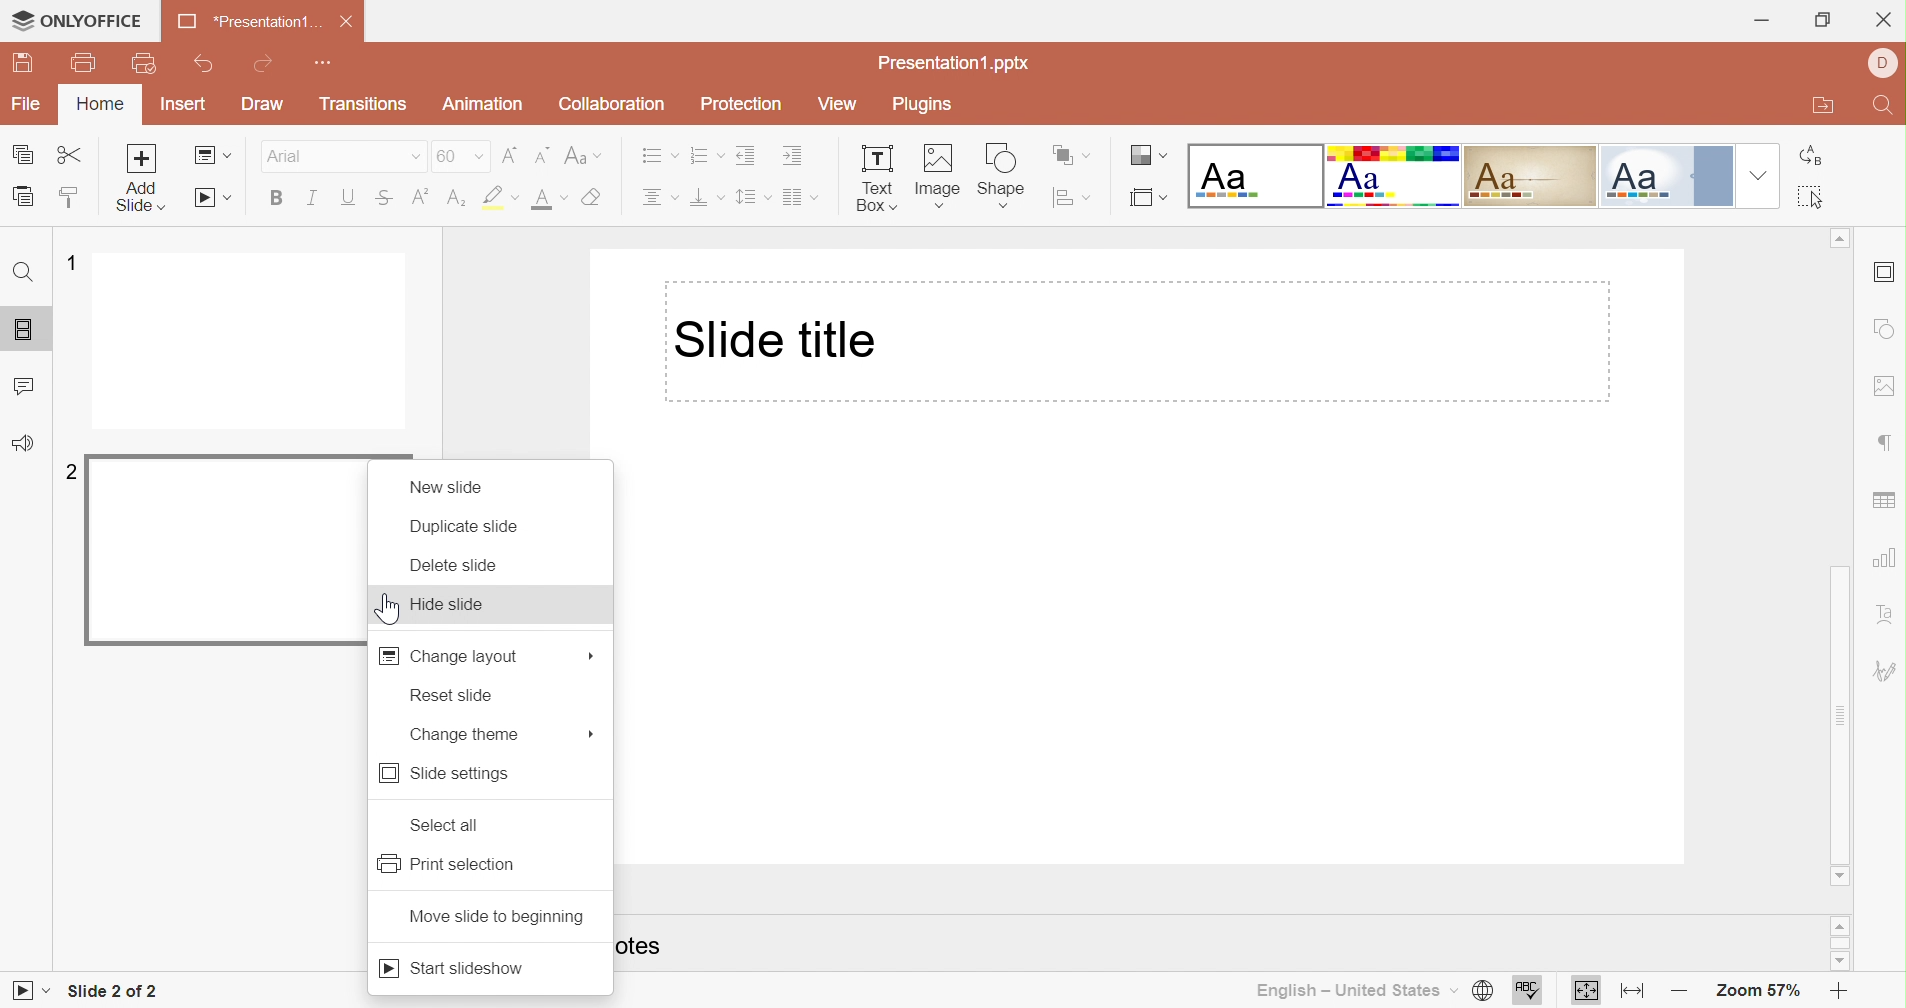 This screenshot has height=1008, width=1906. Describe the element at coordinates (28, 64) in the screenshot. I see `Save` at that location.